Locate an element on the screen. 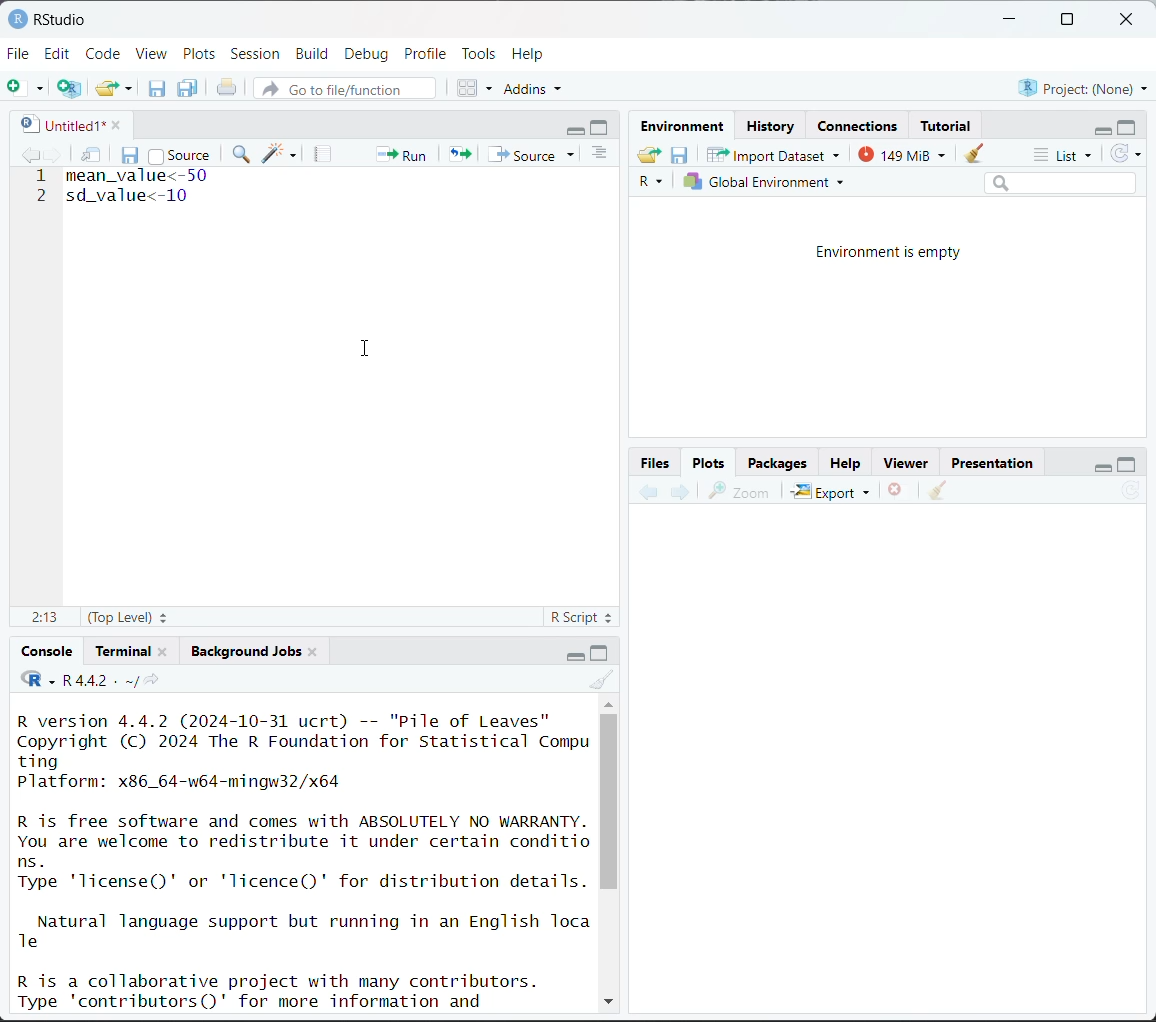  print the current file is located at coordinates (228, 88).